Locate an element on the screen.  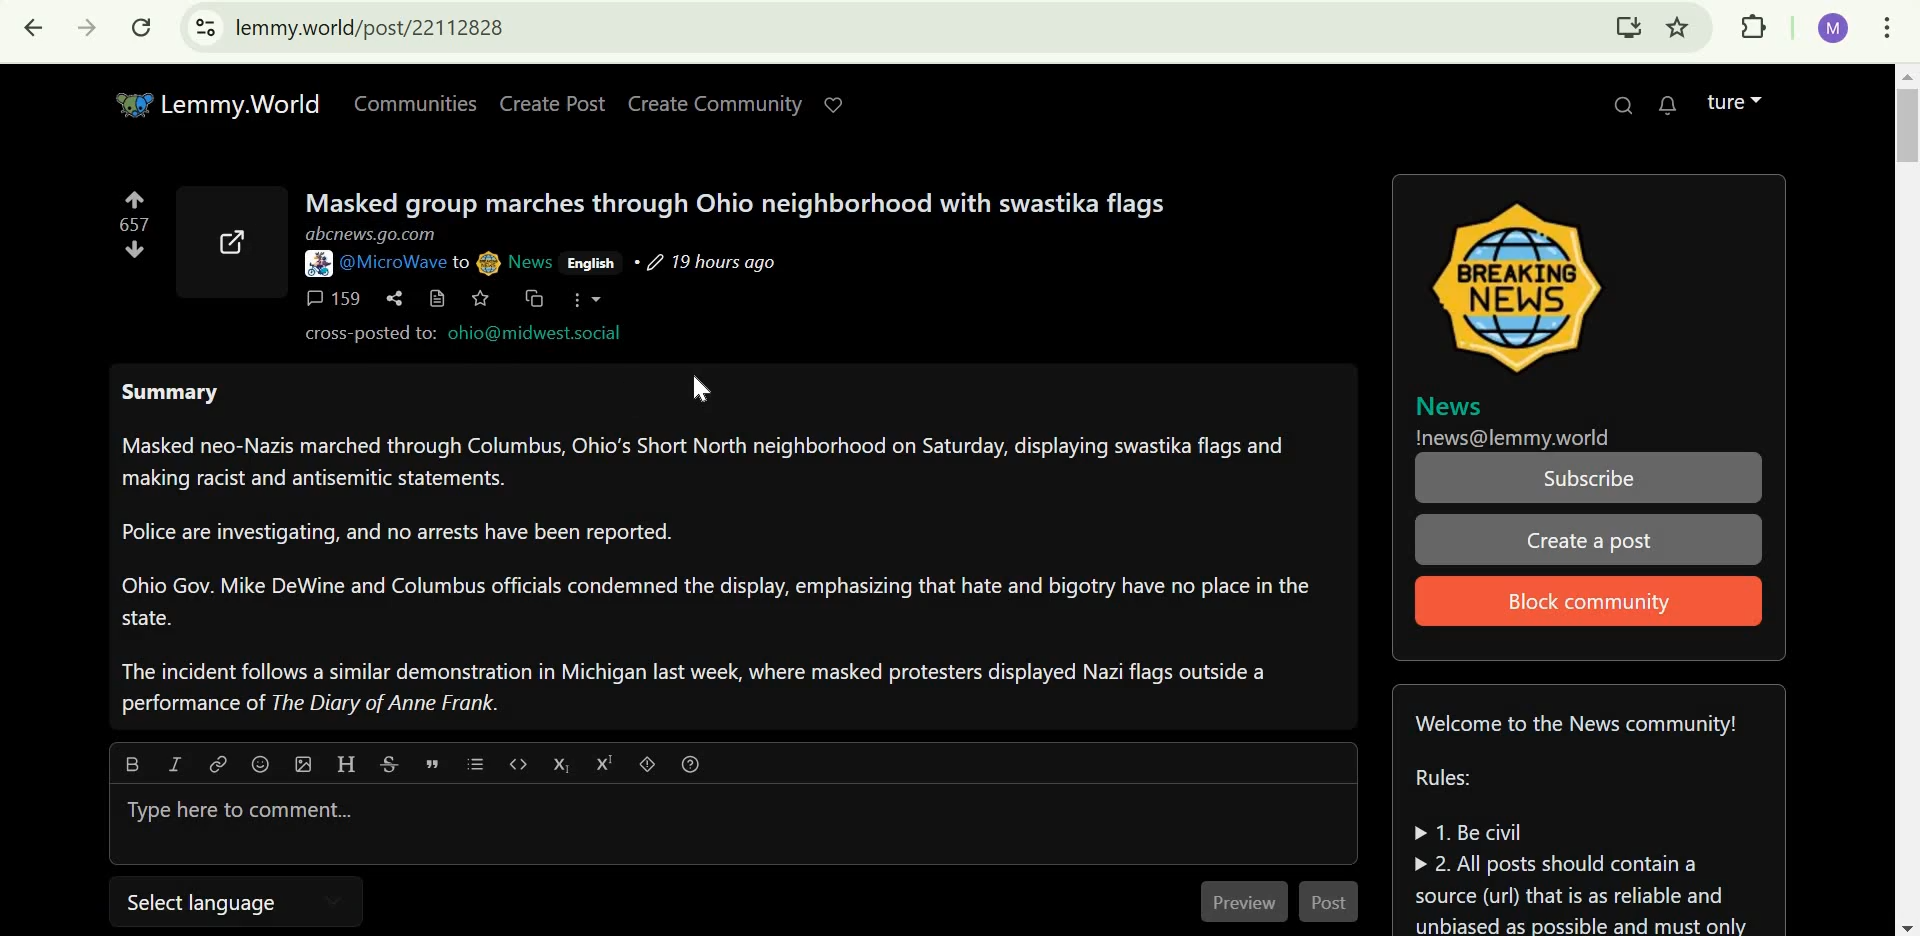
bold is located at coordinates (129, 763).